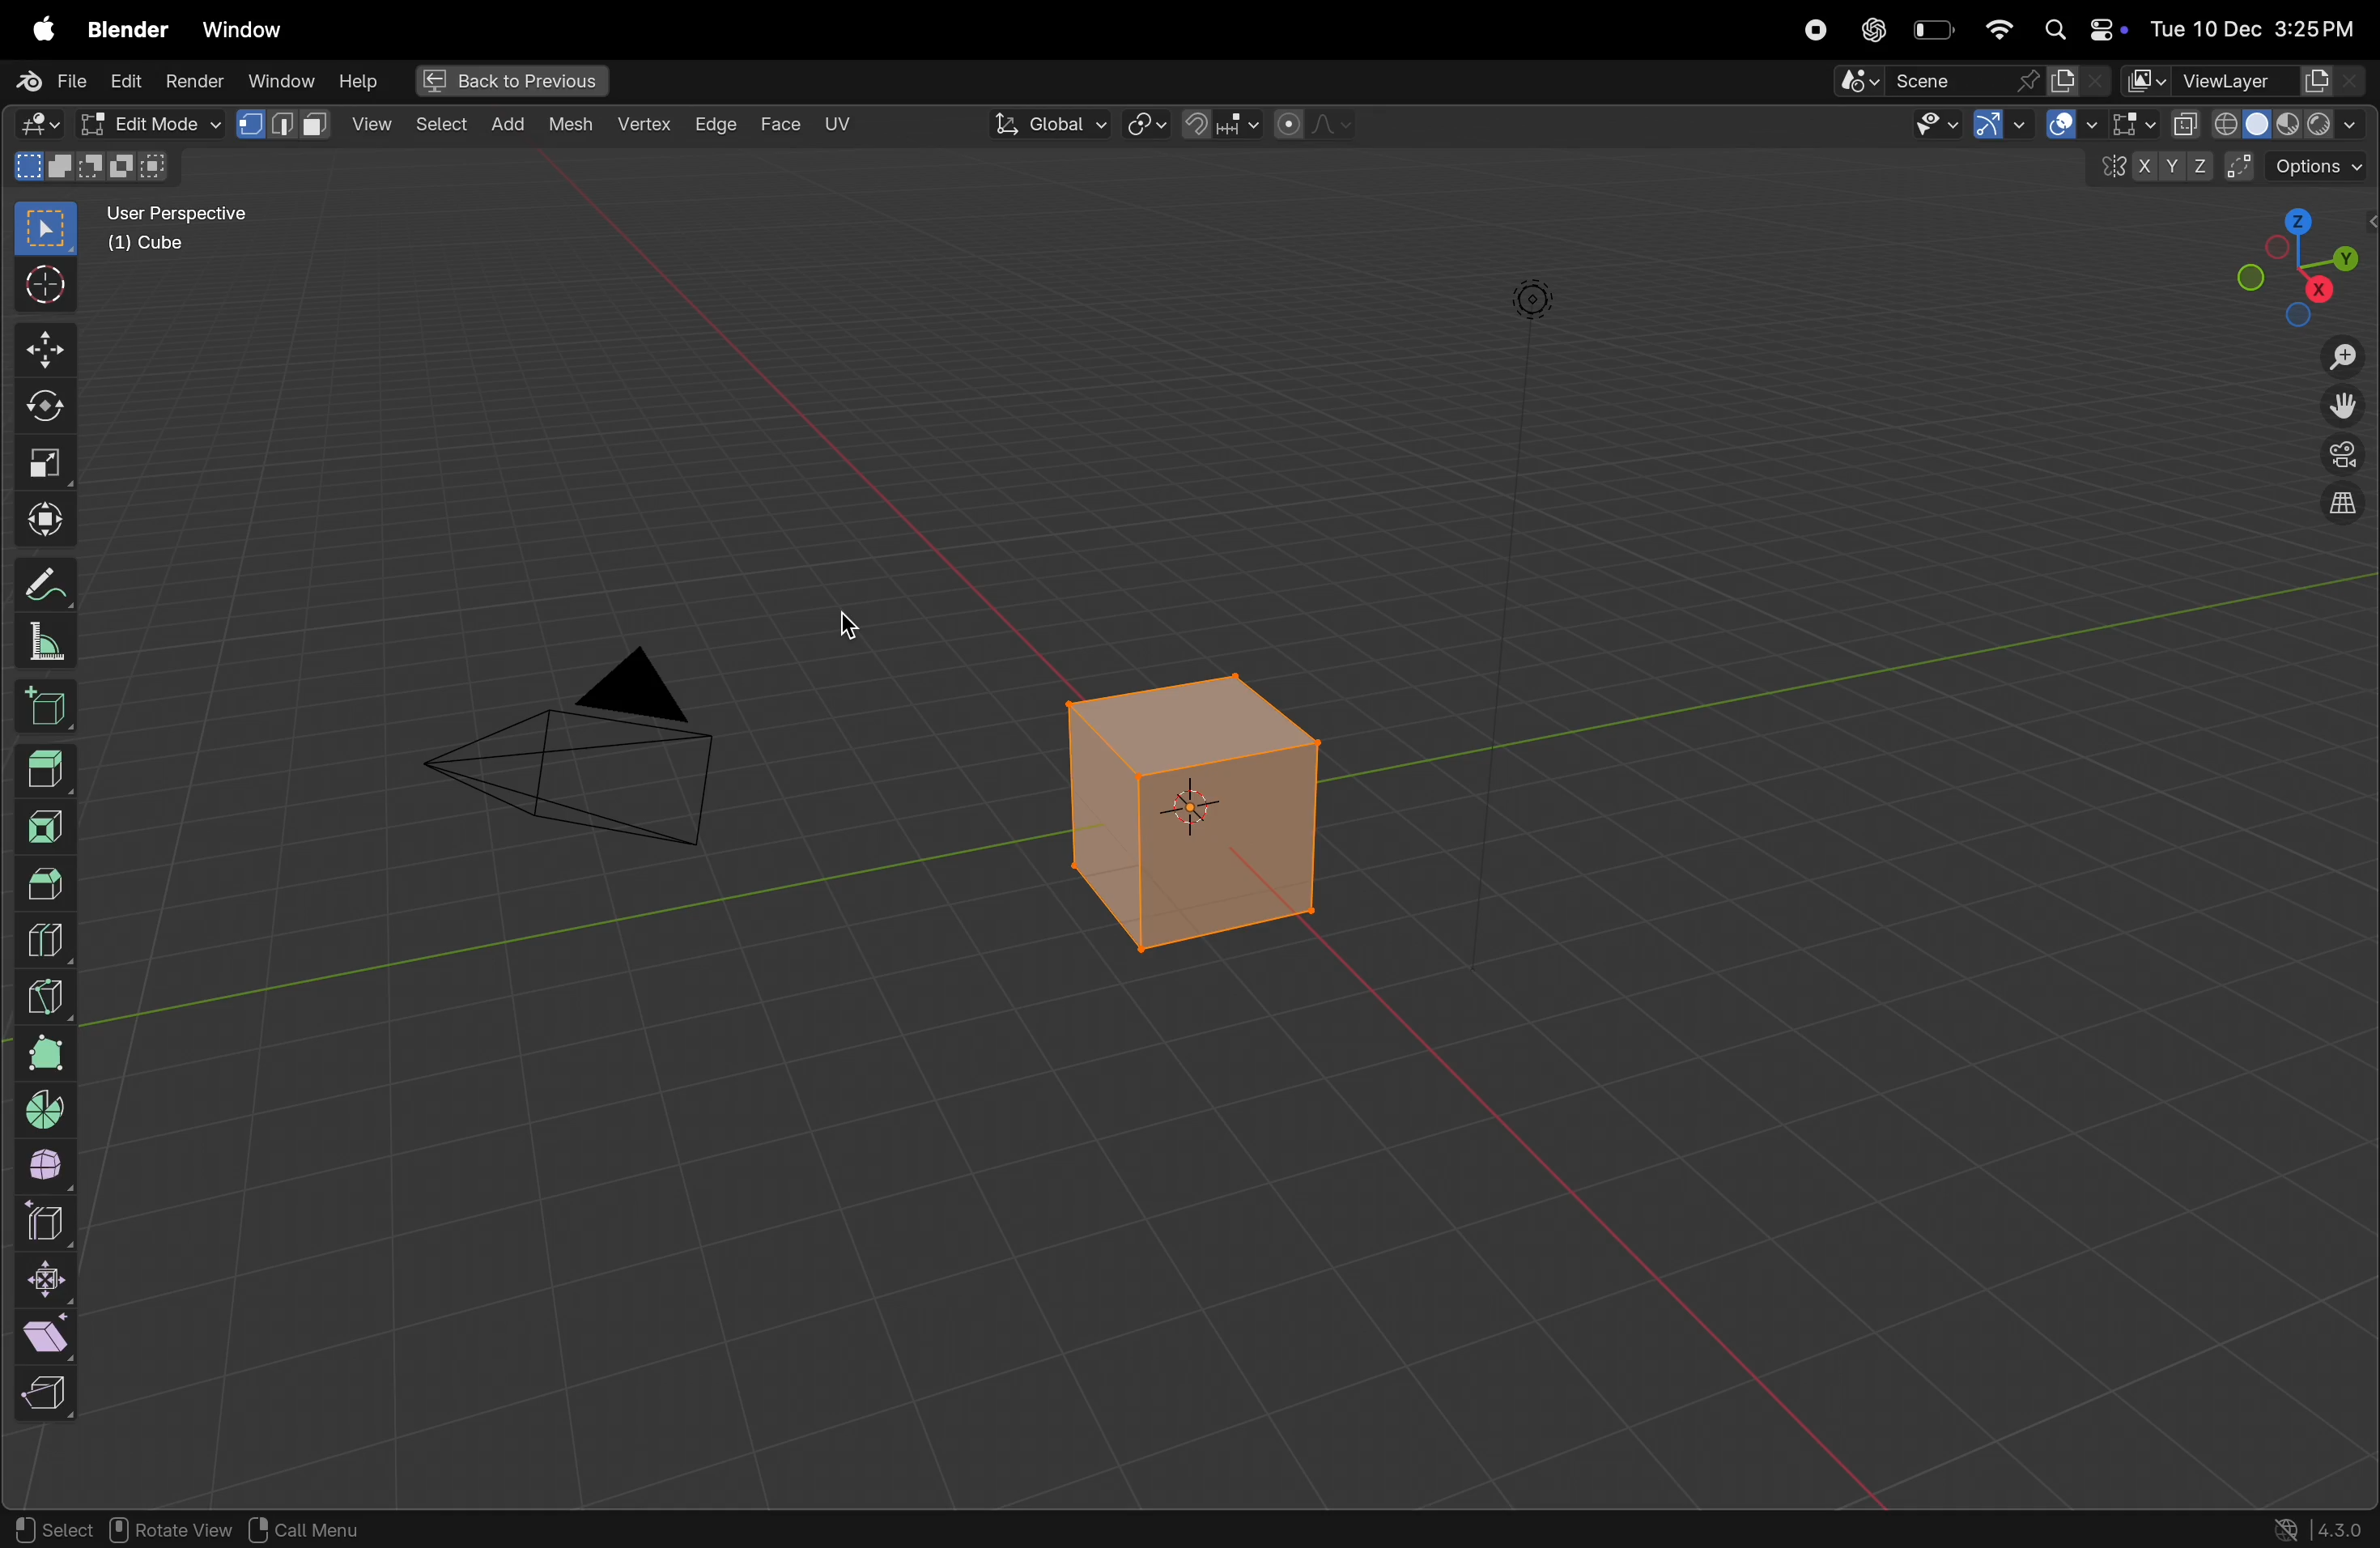 This screenshot has height=1548, width=2380. Describe the element at coordinates (574, 128) in the screenshot. I see `Mesh` at that location.